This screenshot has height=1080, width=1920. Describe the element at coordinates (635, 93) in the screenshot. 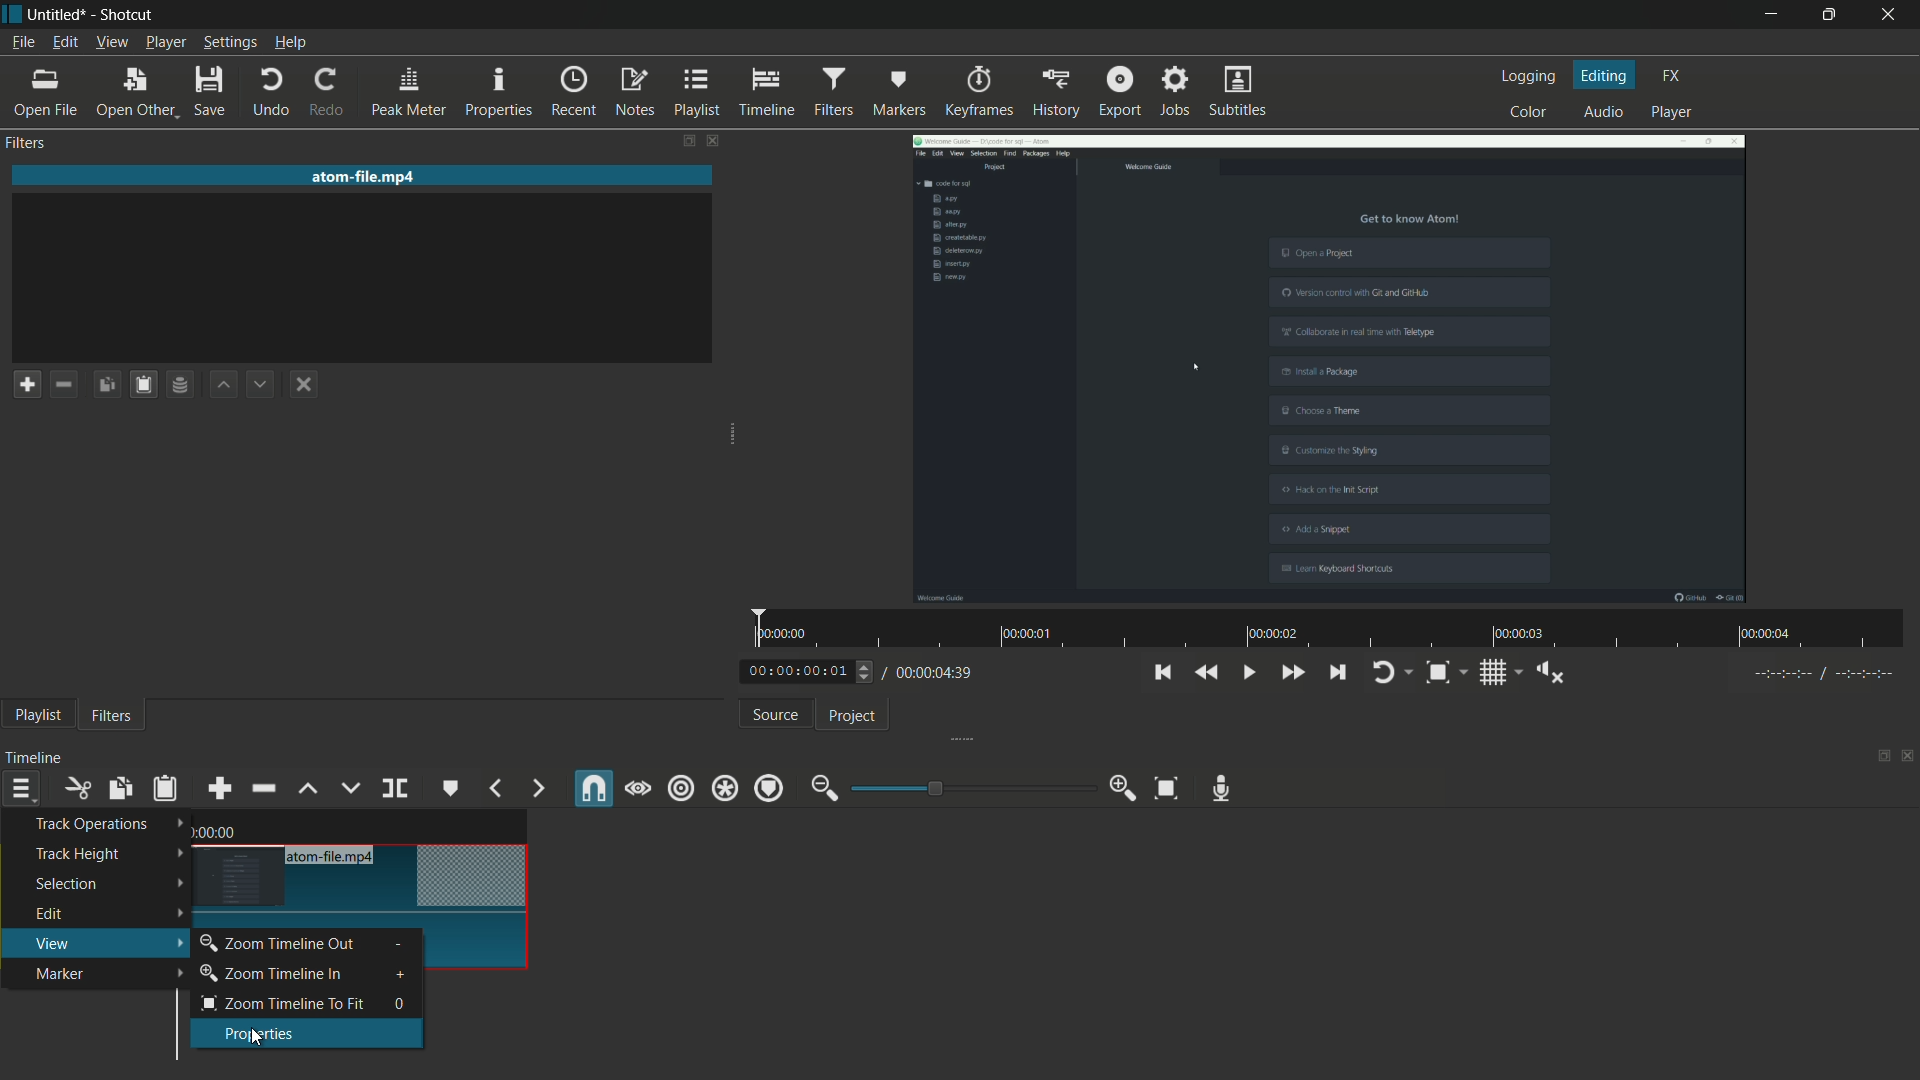

I see `notes` at that location.